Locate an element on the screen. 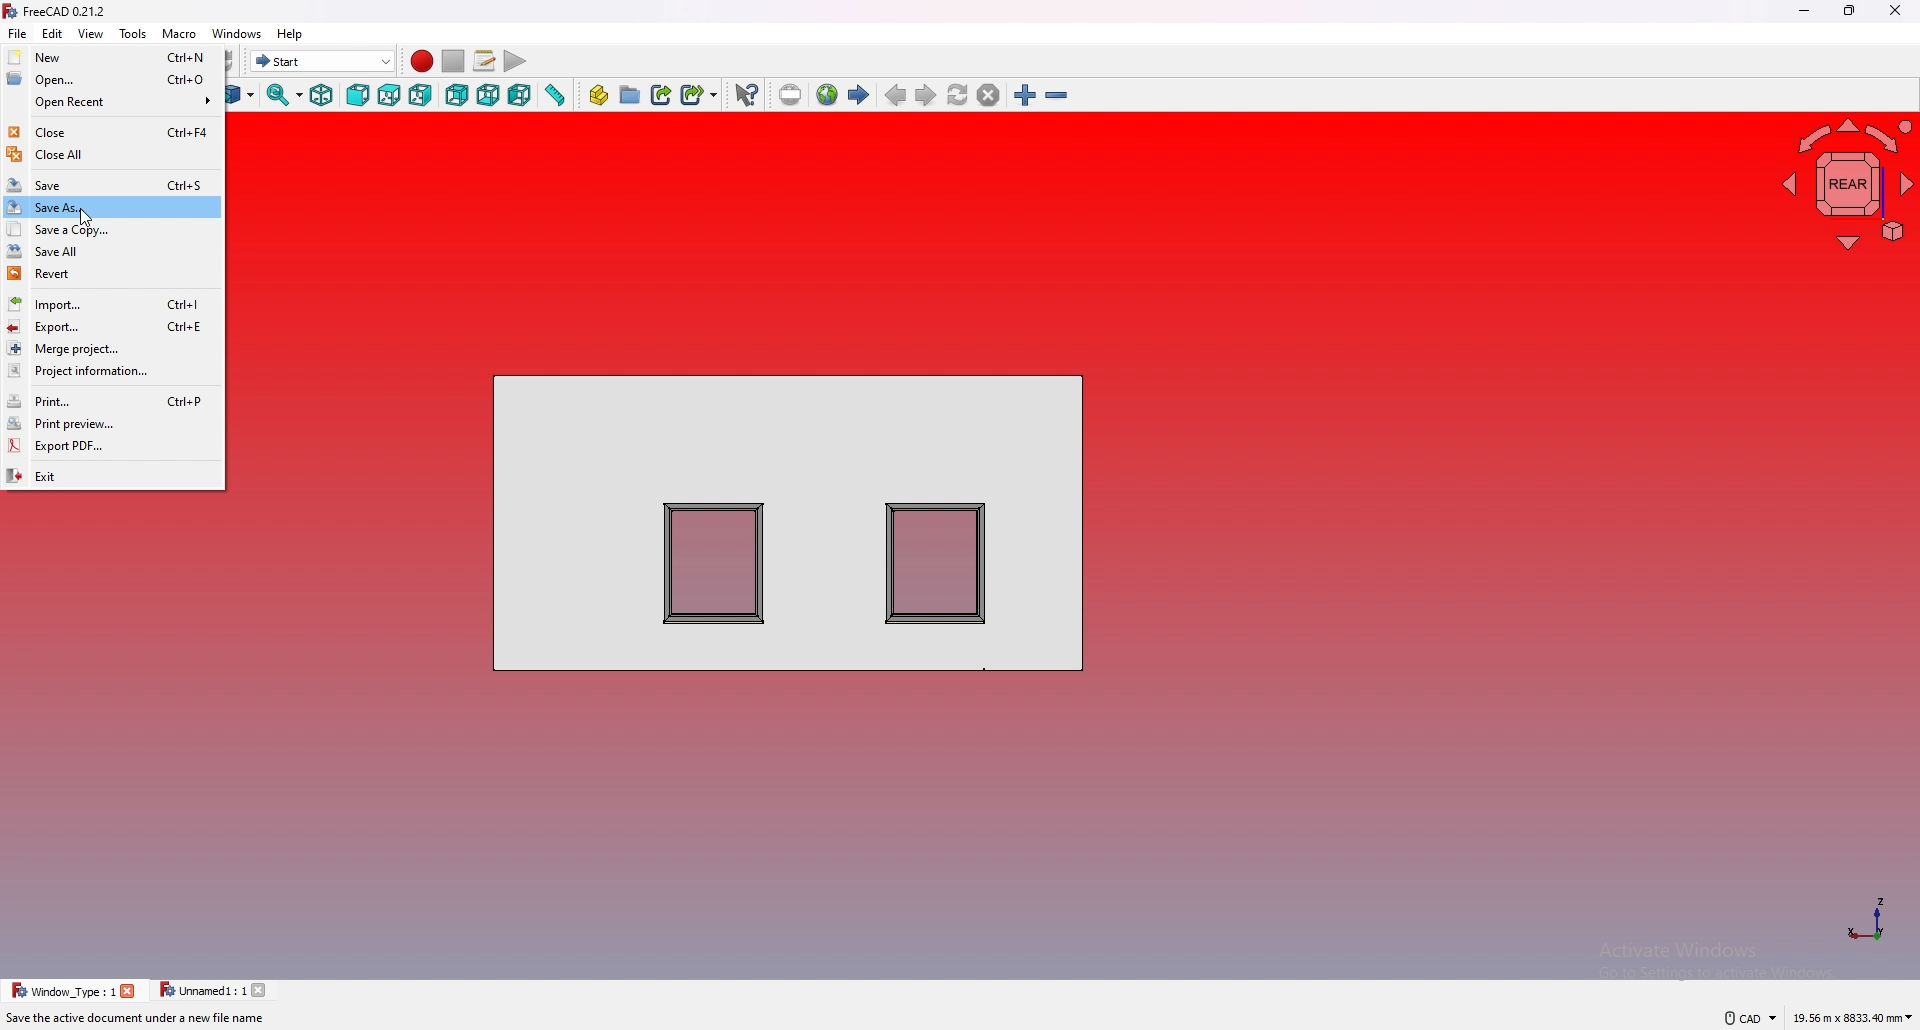 This screenshot has width=1920, height=1030. Save the active document under a new file name is located at coordinates (136, 1020).